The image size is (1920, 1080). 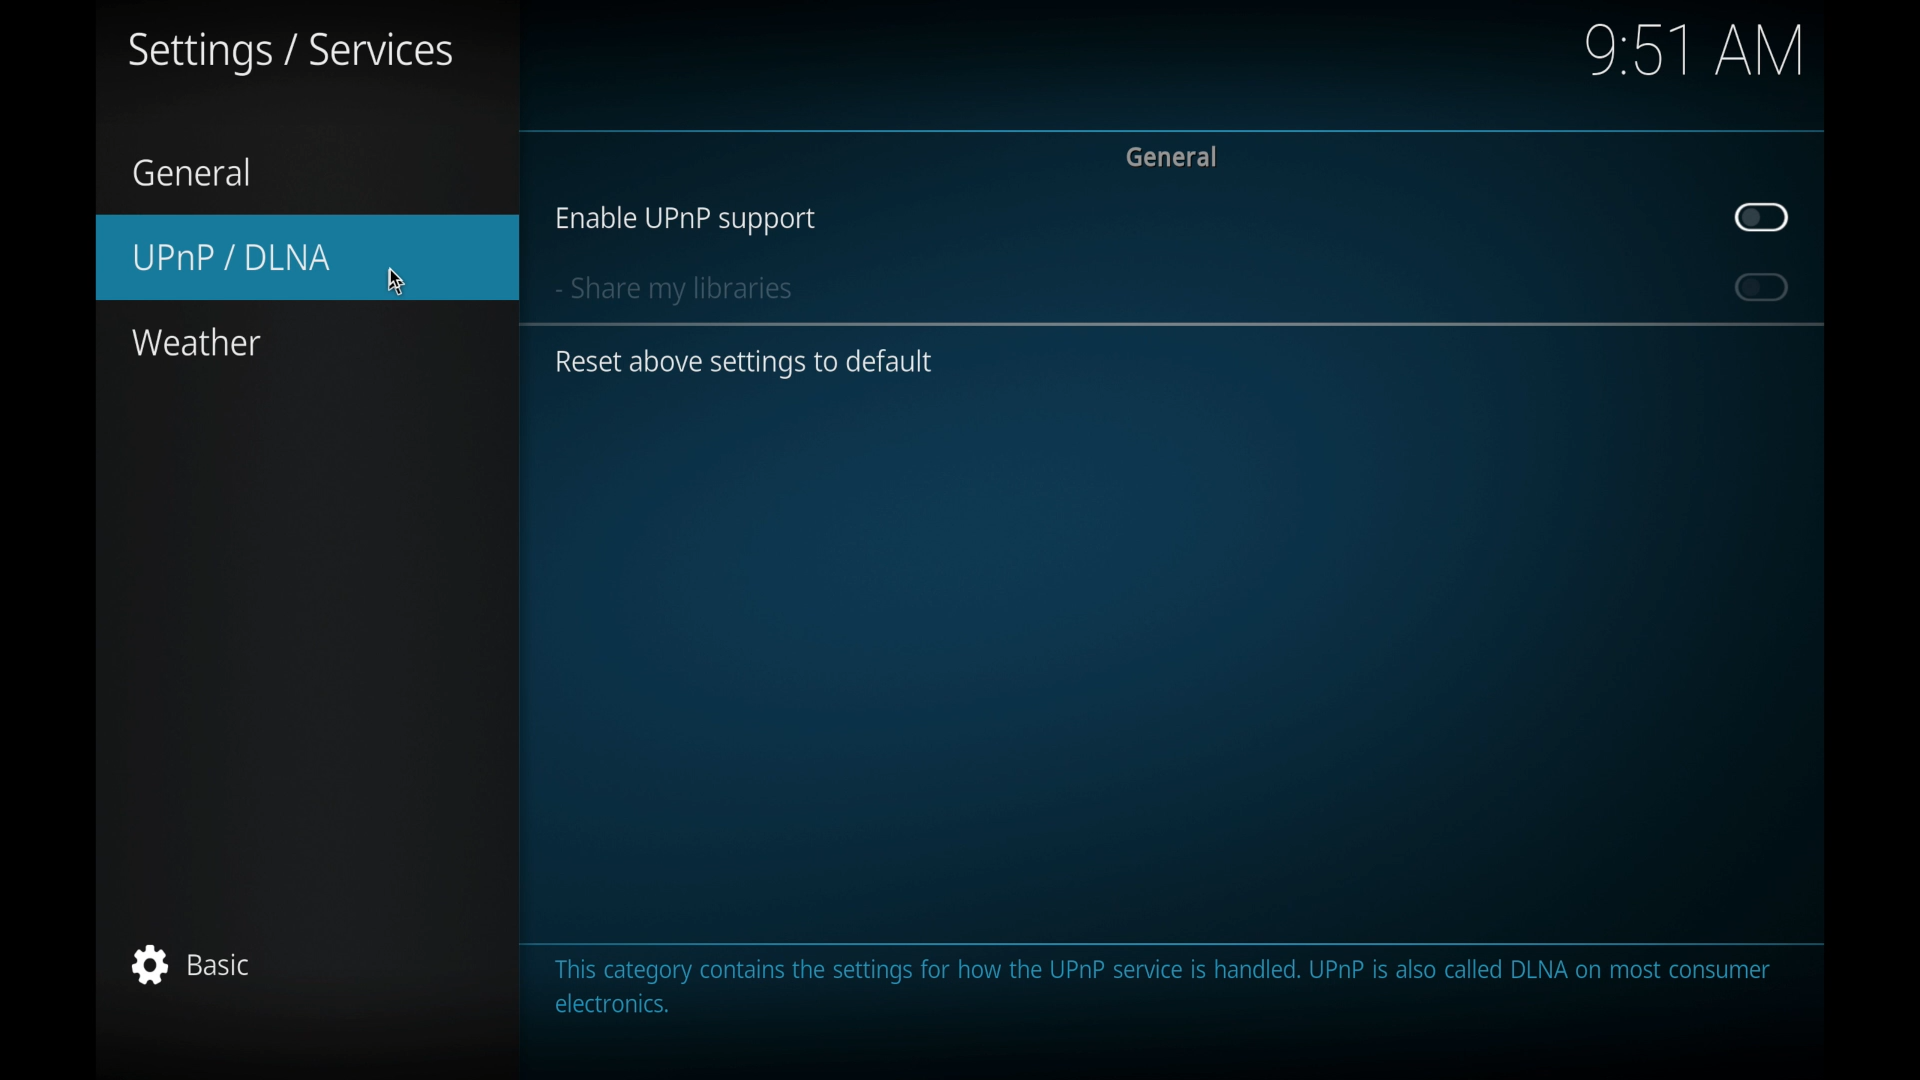 What do you see at coordinates (1694, 52) in the screenshot?
I see `time` at bounding box center [1694, 52].